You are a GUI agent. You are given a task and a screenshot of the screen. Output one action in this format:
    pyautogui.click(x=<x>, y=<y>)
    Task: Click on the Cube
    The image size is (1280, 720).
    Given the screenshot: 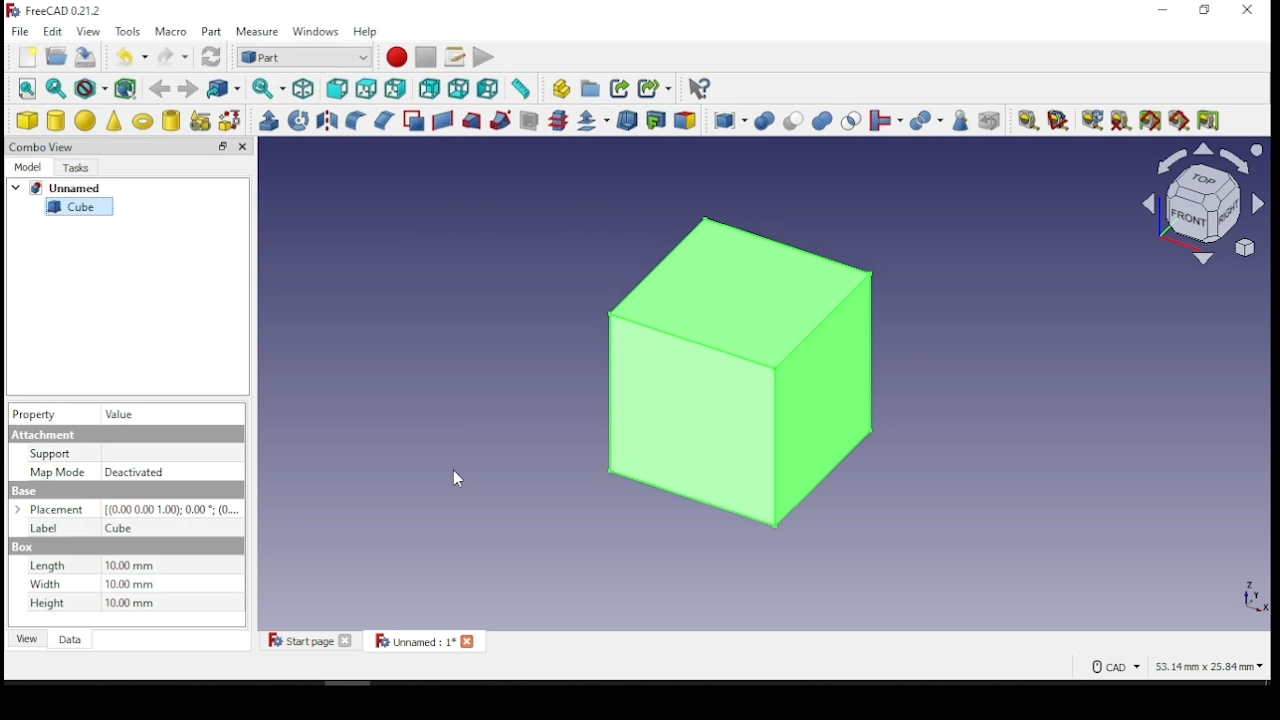 What is the action you would take?
    pyautogui.click(x=119, y=529)
    